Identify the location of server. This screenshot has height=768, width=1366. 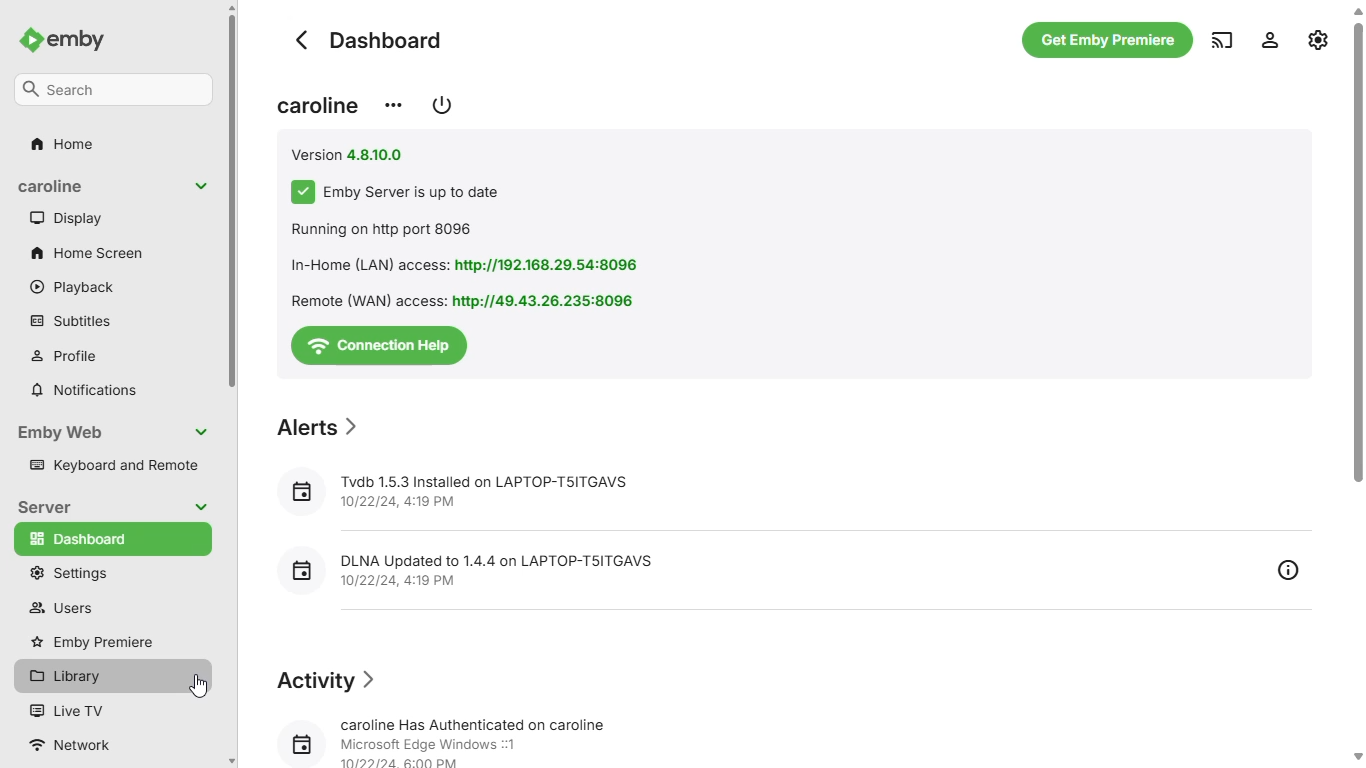
(43, 507).